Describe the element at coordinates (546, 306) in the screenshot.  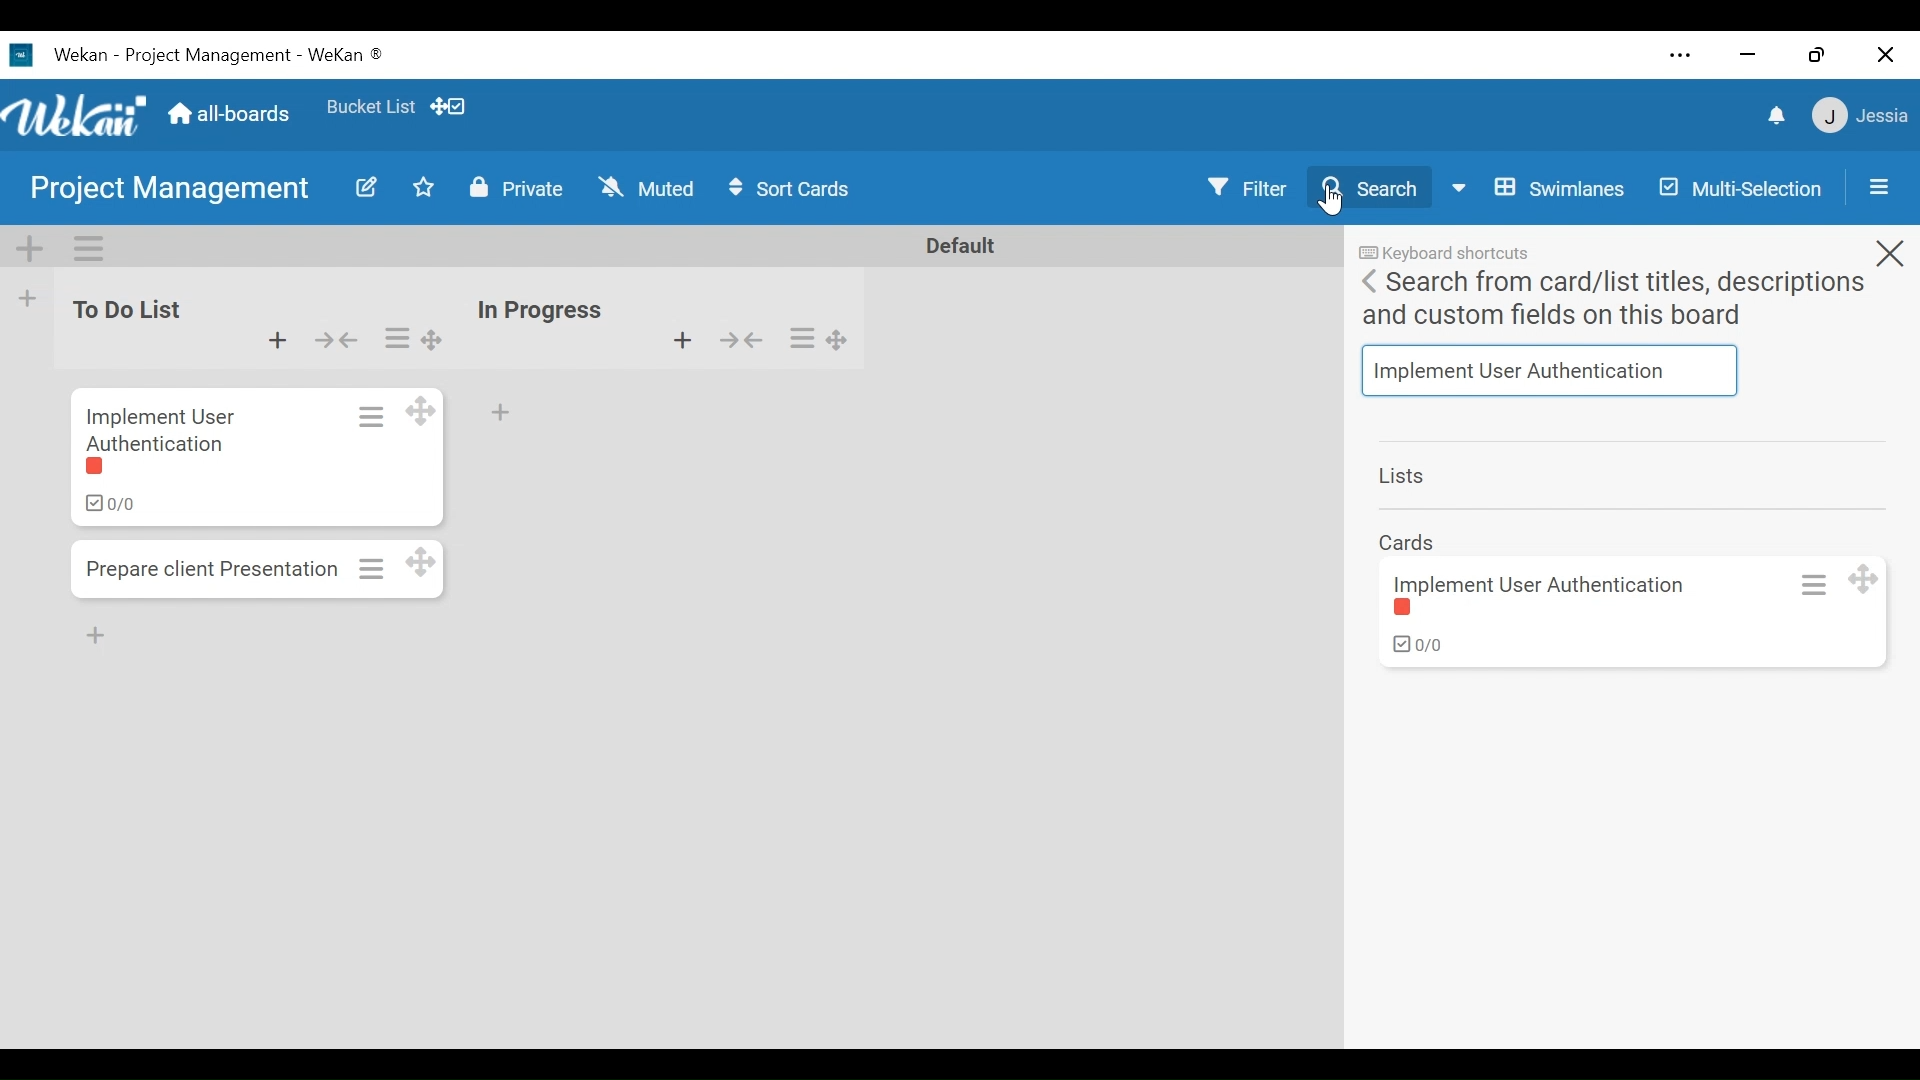
I see `in progress` at that location.